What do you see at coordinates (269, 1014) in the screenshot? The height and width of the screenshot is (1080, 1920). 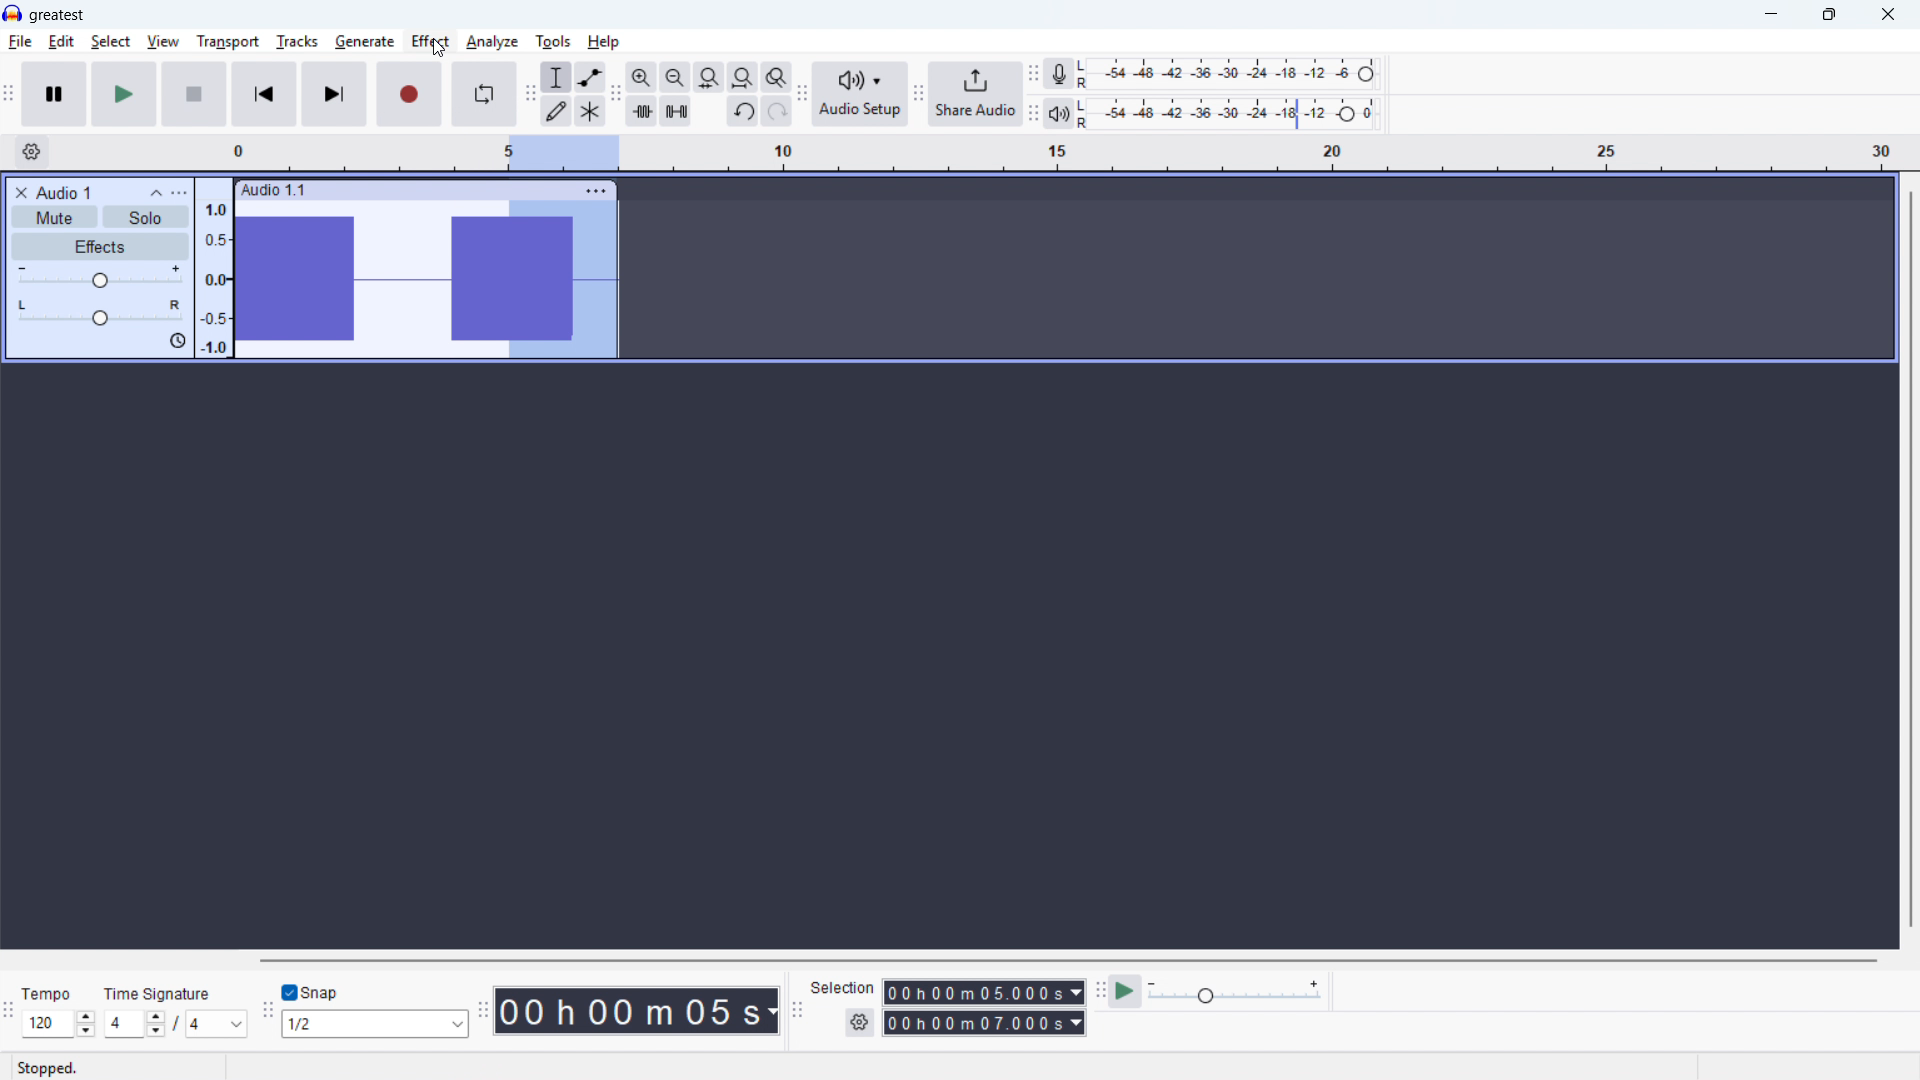 I see `Snapping toolbar ` at bounding box center [269, 1014].